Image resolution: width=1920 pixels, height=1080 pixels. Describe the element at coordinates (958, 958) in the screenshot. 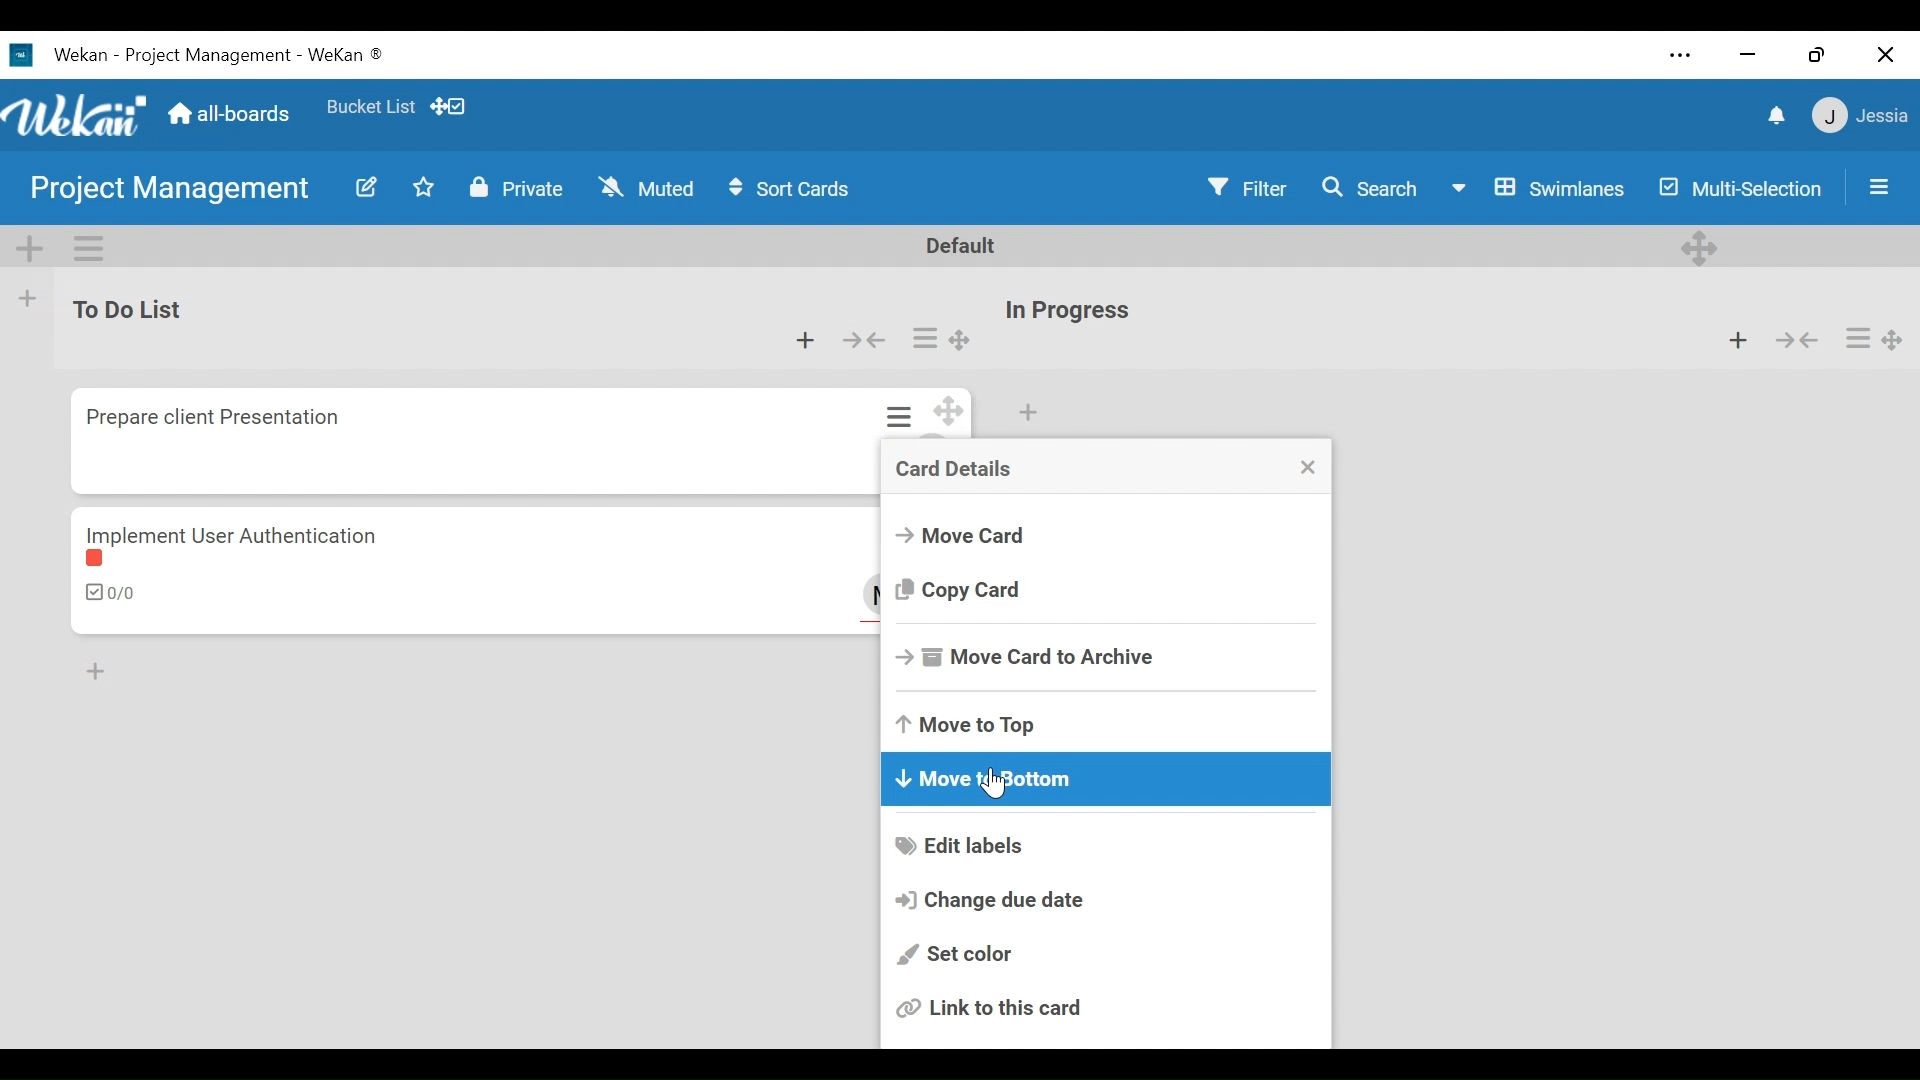

I see `Set color` at that location.